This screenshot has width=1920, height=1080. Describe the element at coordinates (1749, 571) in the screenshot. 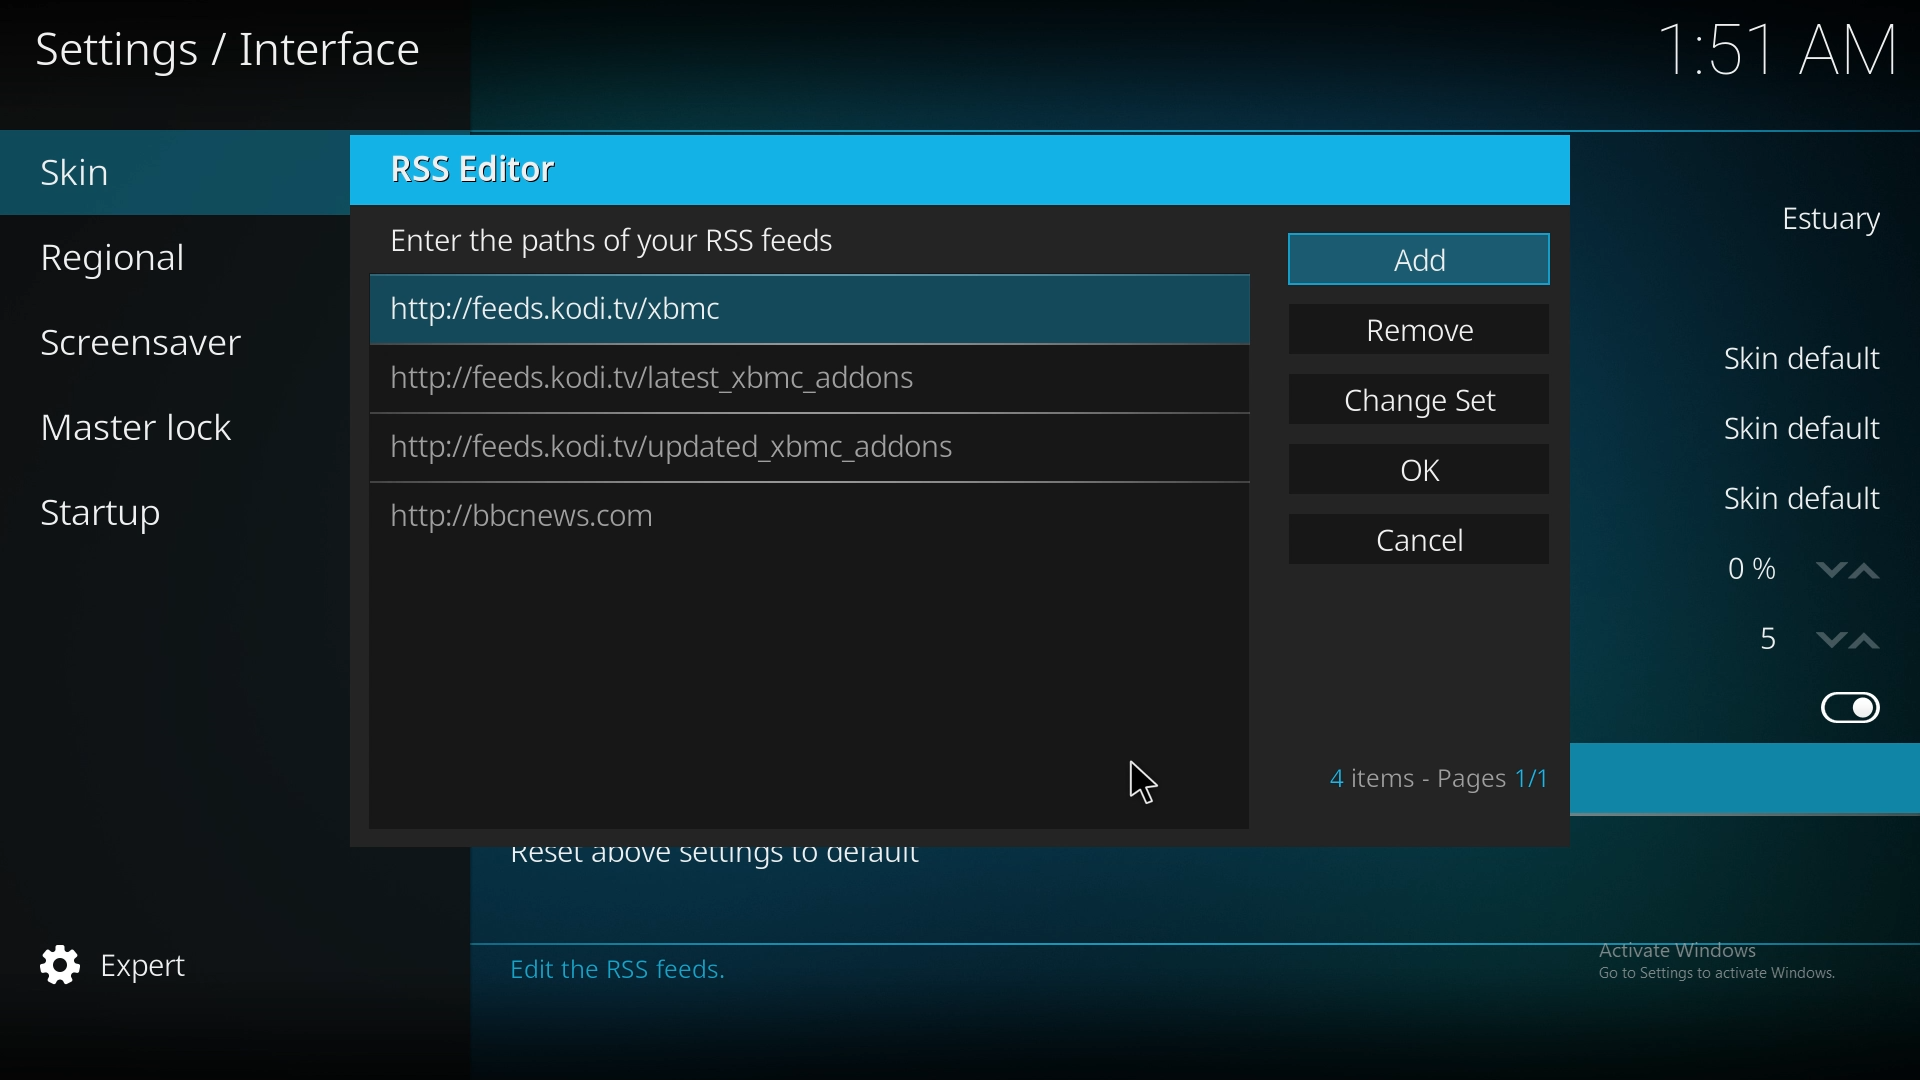

I see `zoom` at that location.